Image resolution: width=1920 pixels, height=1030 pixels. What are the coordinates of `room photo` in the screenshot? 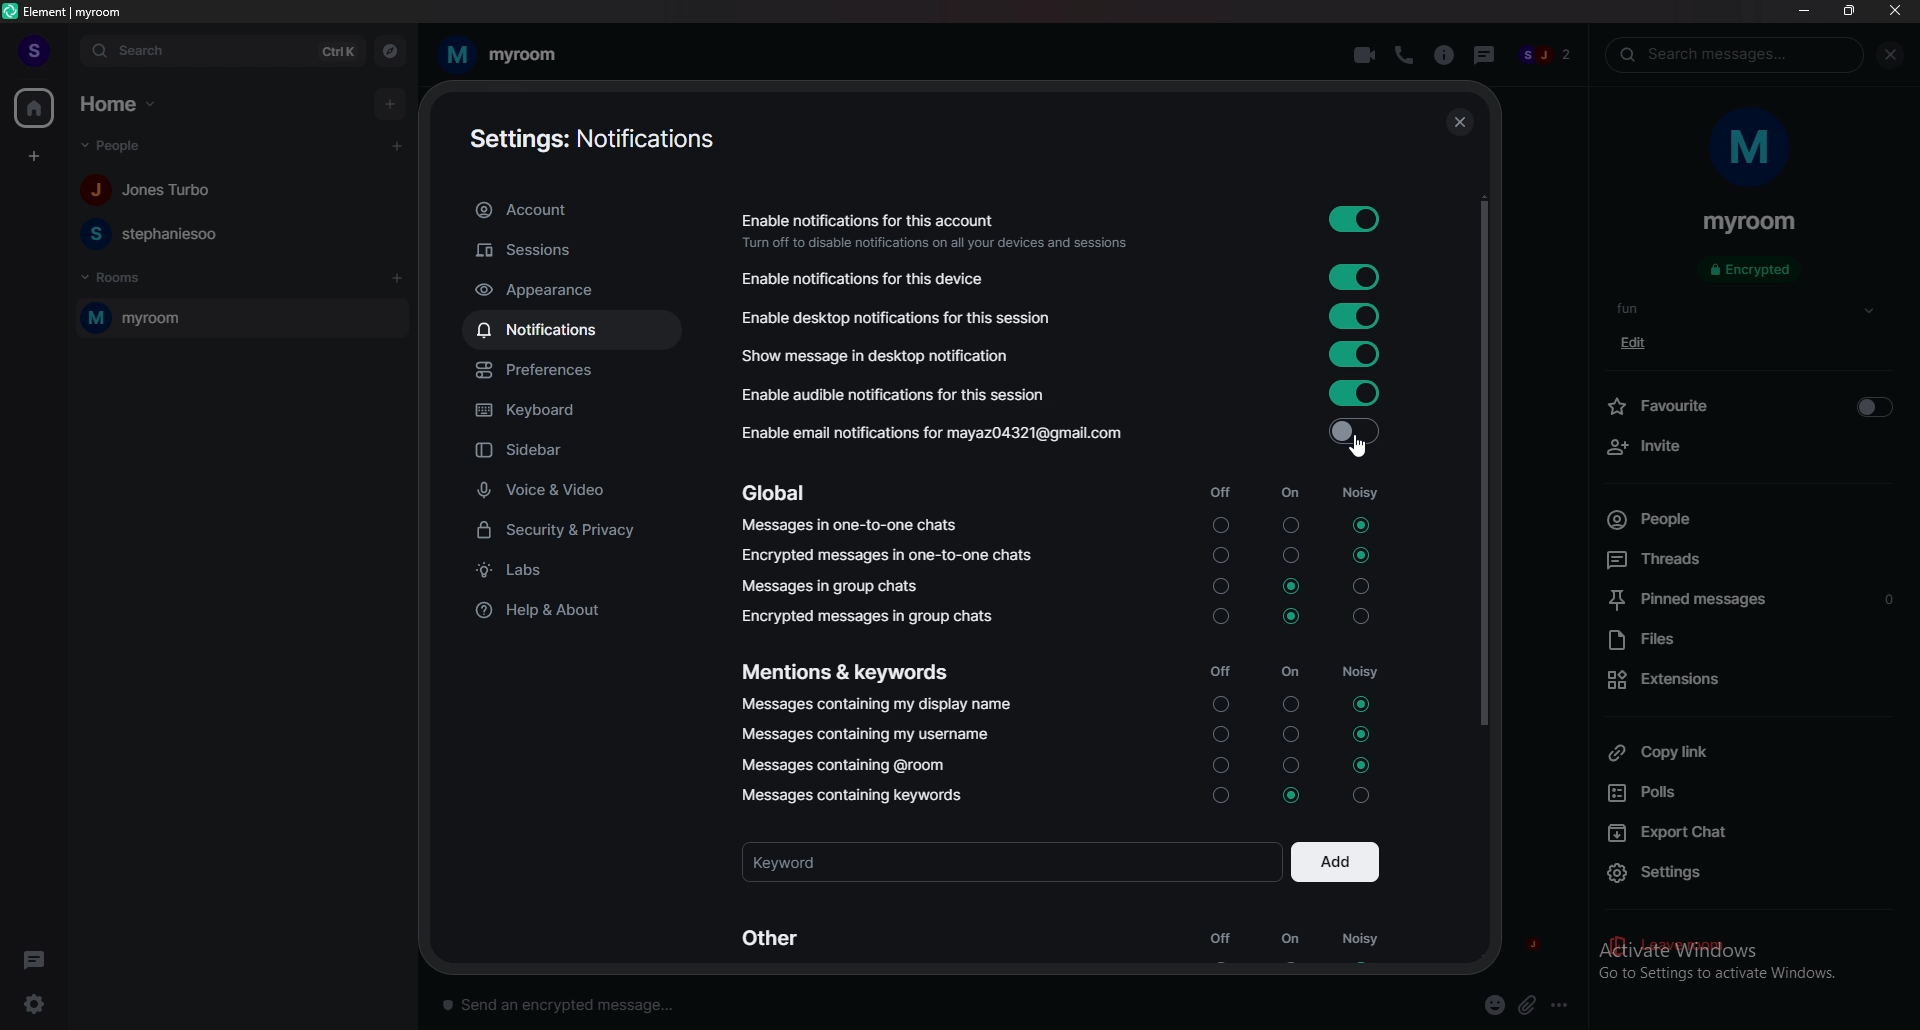 It's located at (1752, 149).